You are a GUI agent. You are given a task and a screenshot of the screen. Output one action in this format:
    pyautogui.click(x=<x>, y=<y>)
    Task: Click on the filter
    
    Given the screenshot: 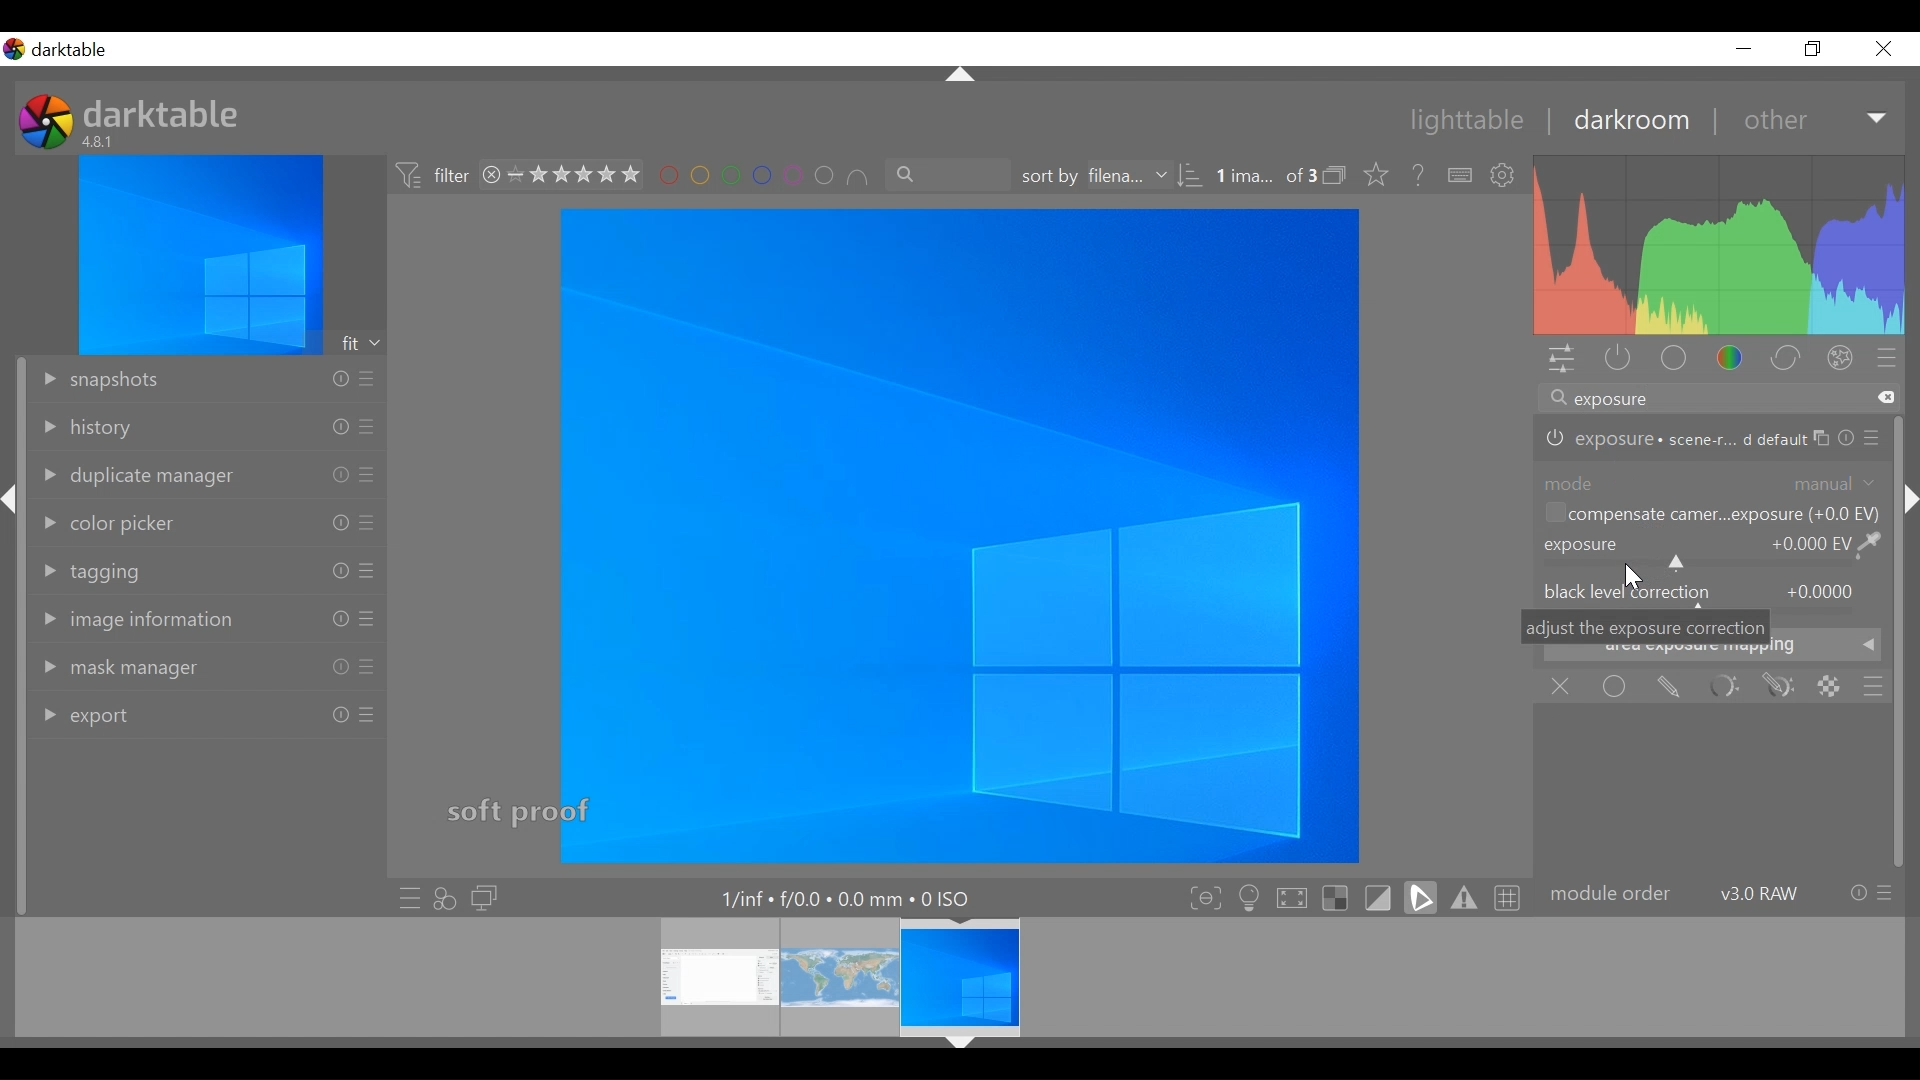 What is the action you would take?
    pyautogui.click(x=430, y=177)
    